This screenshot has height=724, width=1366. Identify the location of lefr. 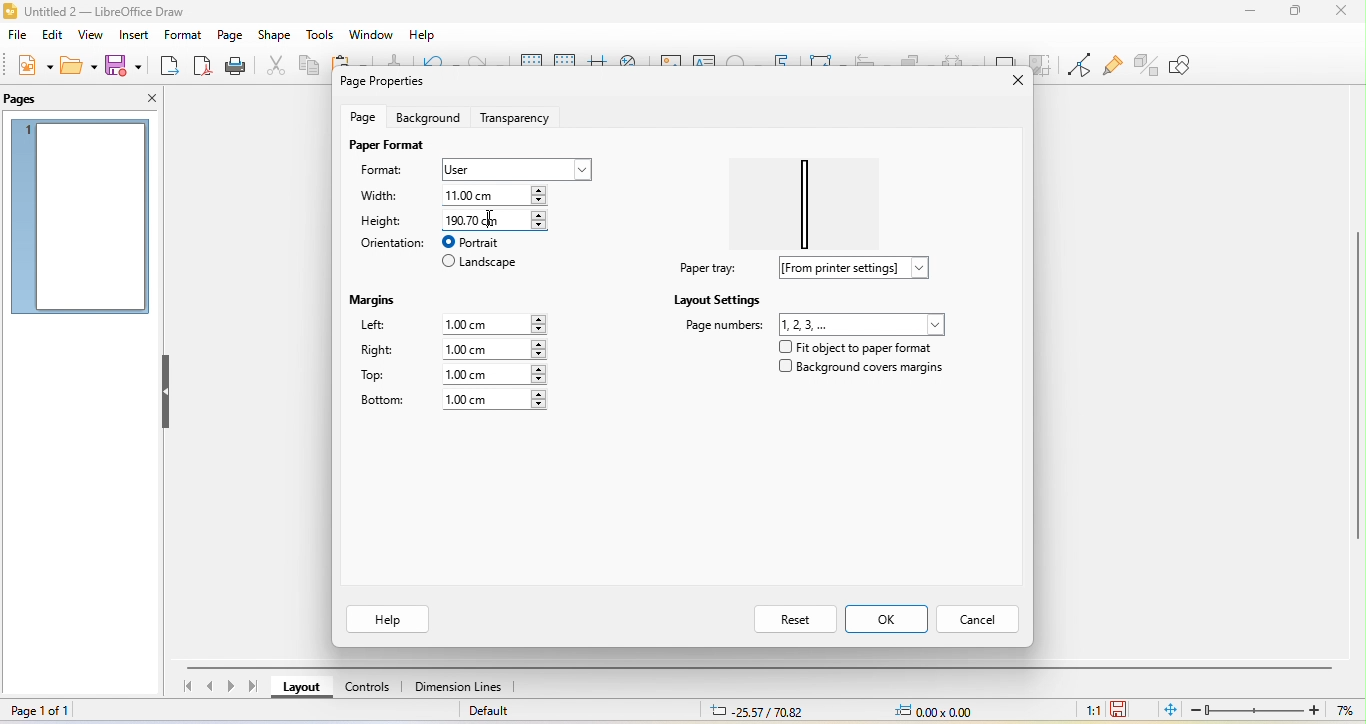
(386, 327).